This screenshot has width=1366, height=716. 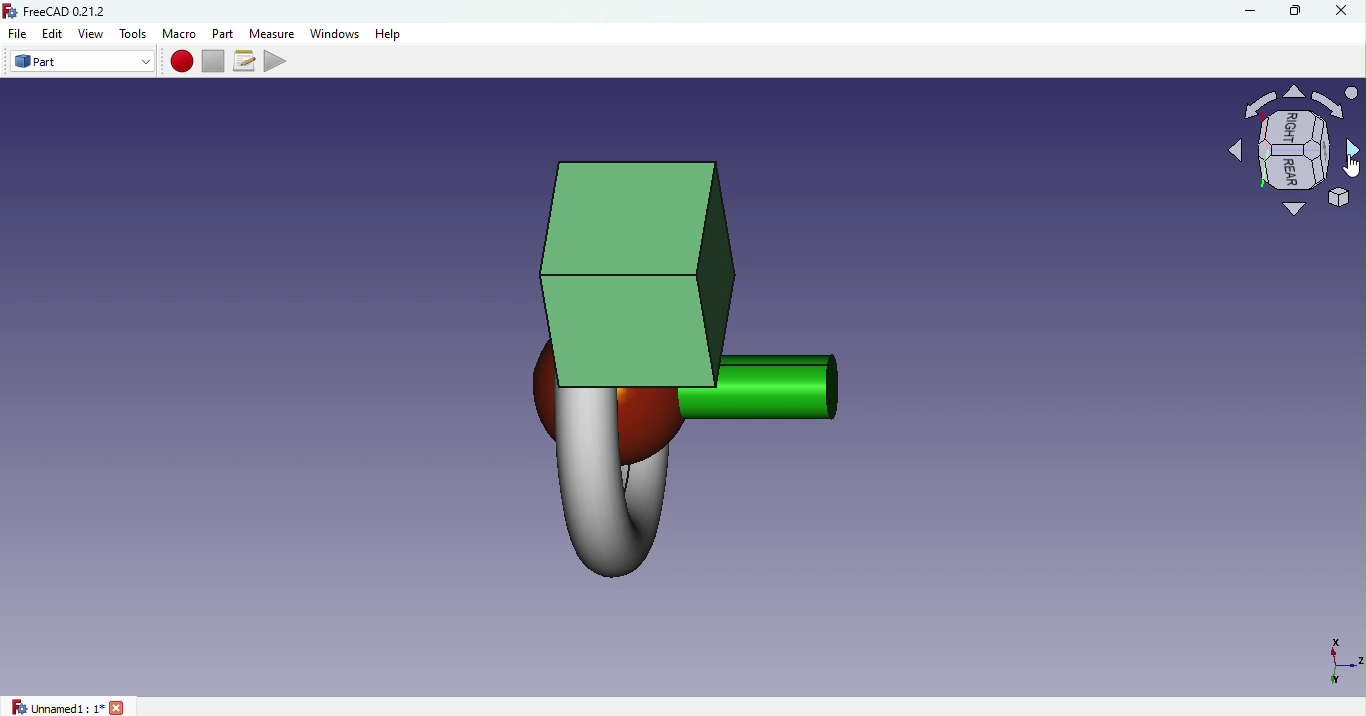 I want to click on Switch between workbenches, so click(x=78, y=62).